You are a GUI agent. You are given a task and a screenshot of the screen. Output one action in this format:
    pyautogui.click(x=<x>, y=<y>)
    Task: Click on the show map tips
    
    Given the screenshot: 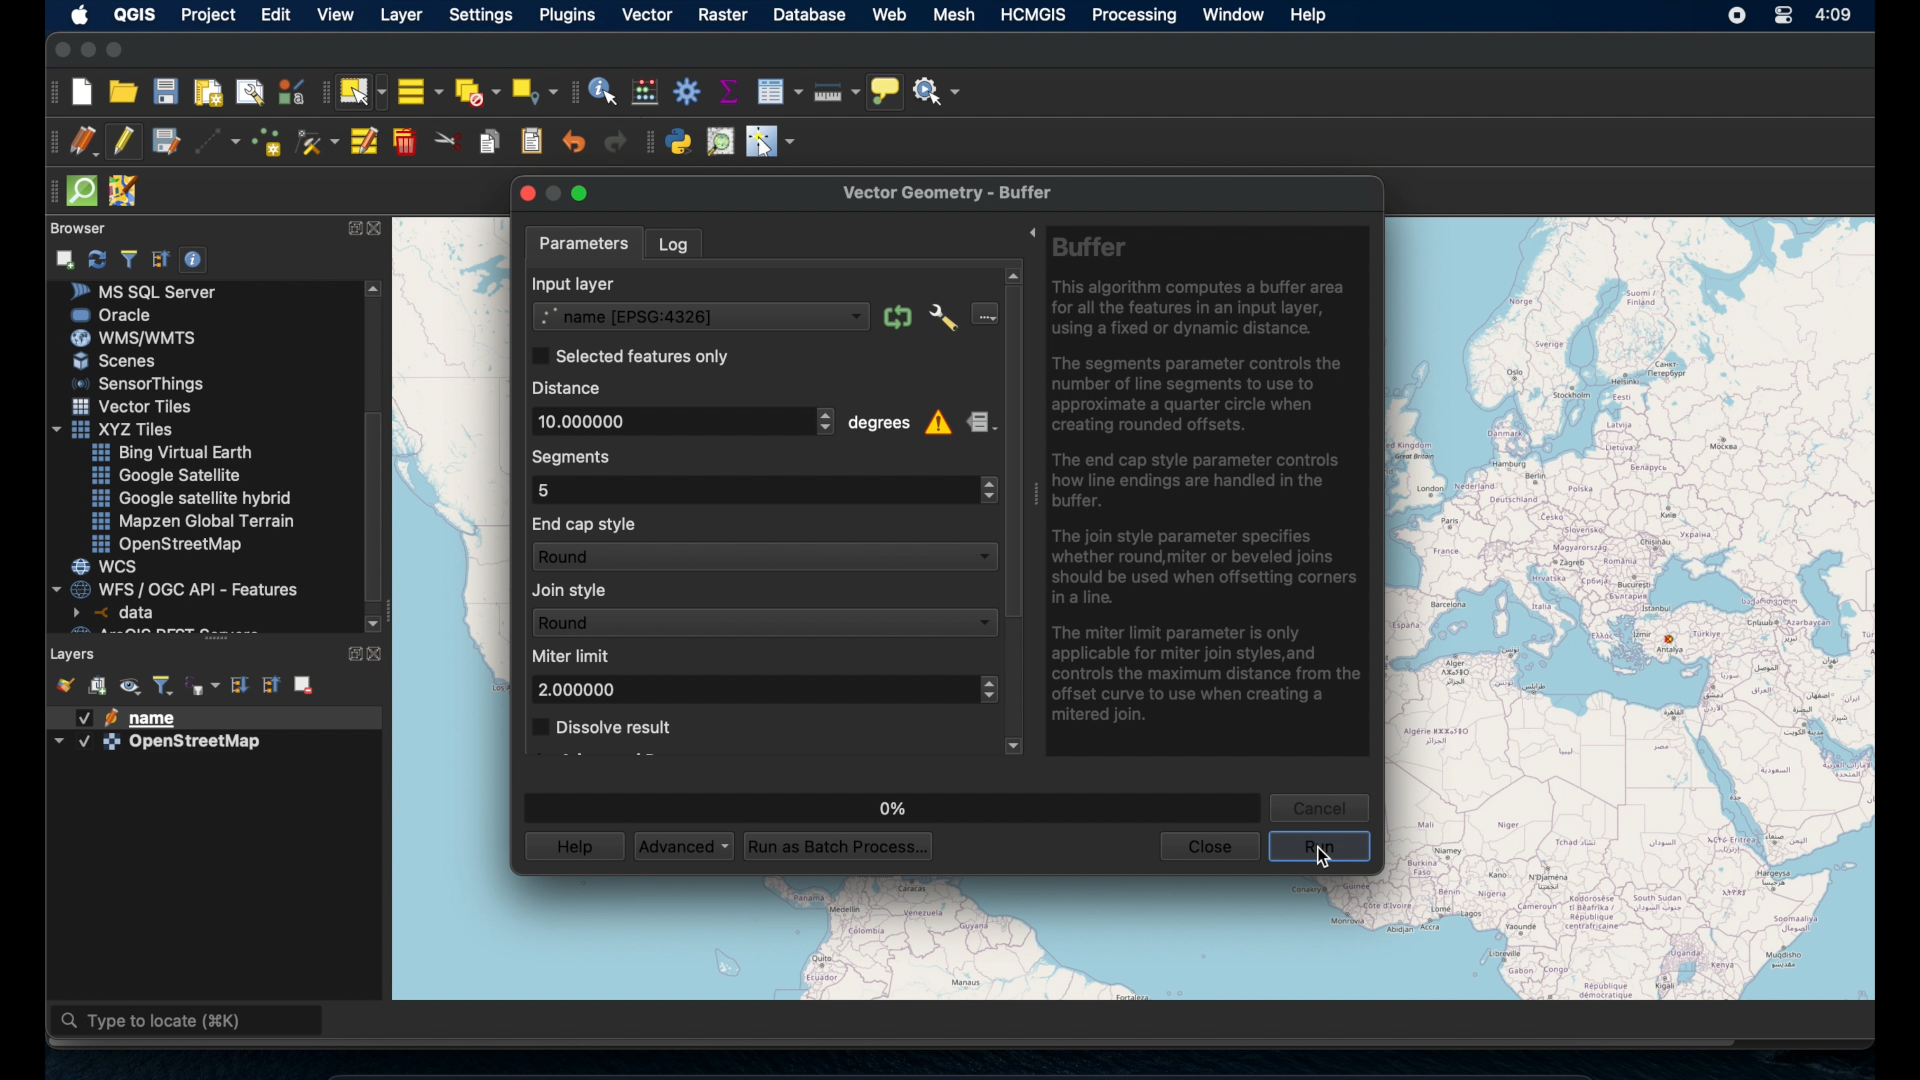 What is the action you would take?
    pyautogui.click(x=887, y=91)
    